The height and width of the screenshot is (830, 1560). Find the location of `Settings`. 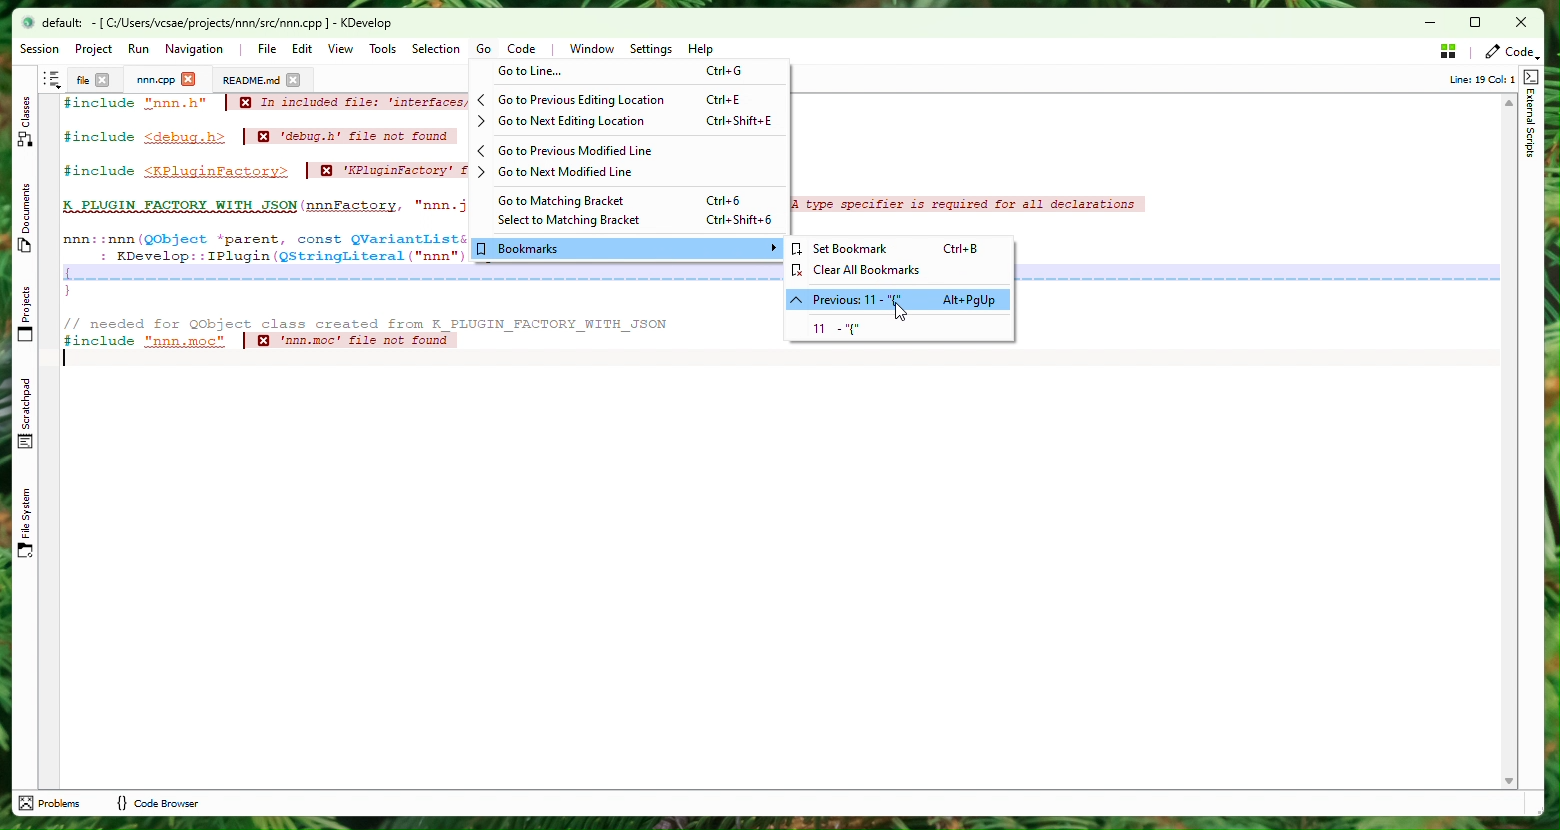

Settings is located at coordinates (652, 50).